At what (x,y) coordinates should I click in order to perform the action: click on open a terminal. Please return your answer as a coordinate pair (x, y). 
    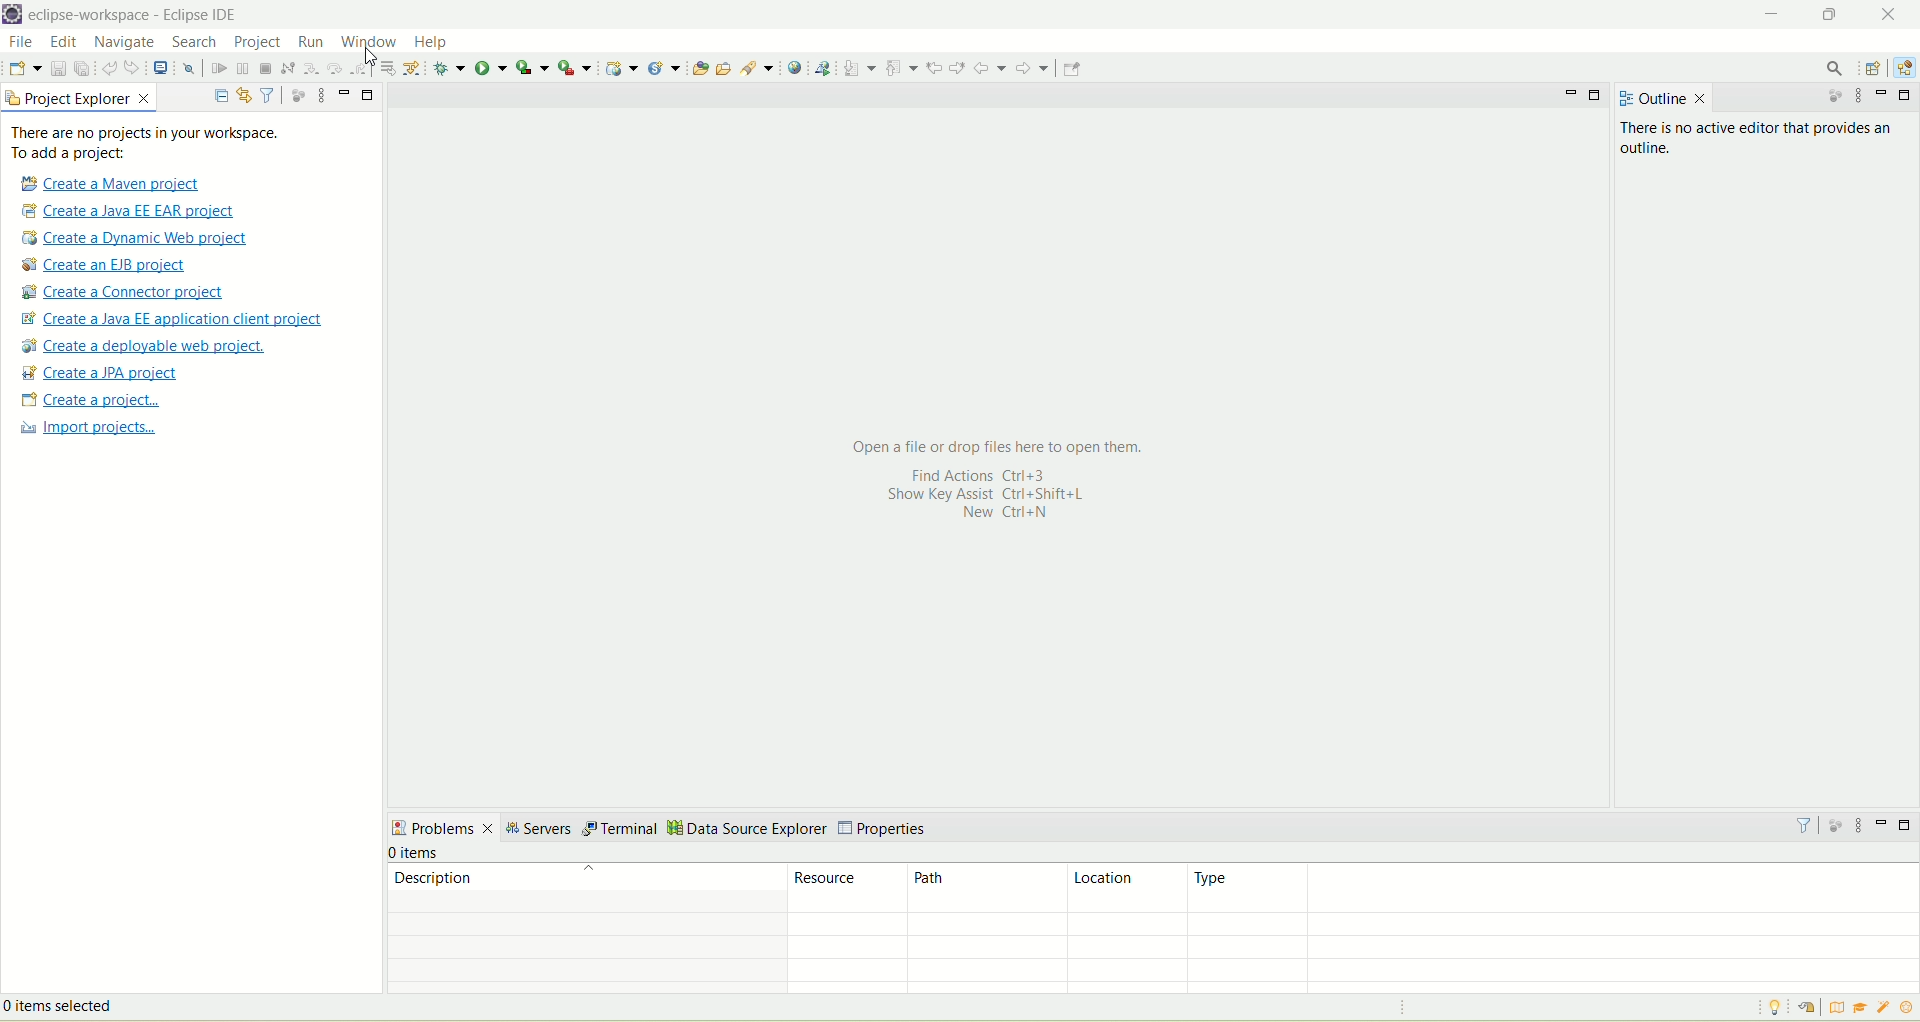
    Looking at the image, I should click on (160, 68).